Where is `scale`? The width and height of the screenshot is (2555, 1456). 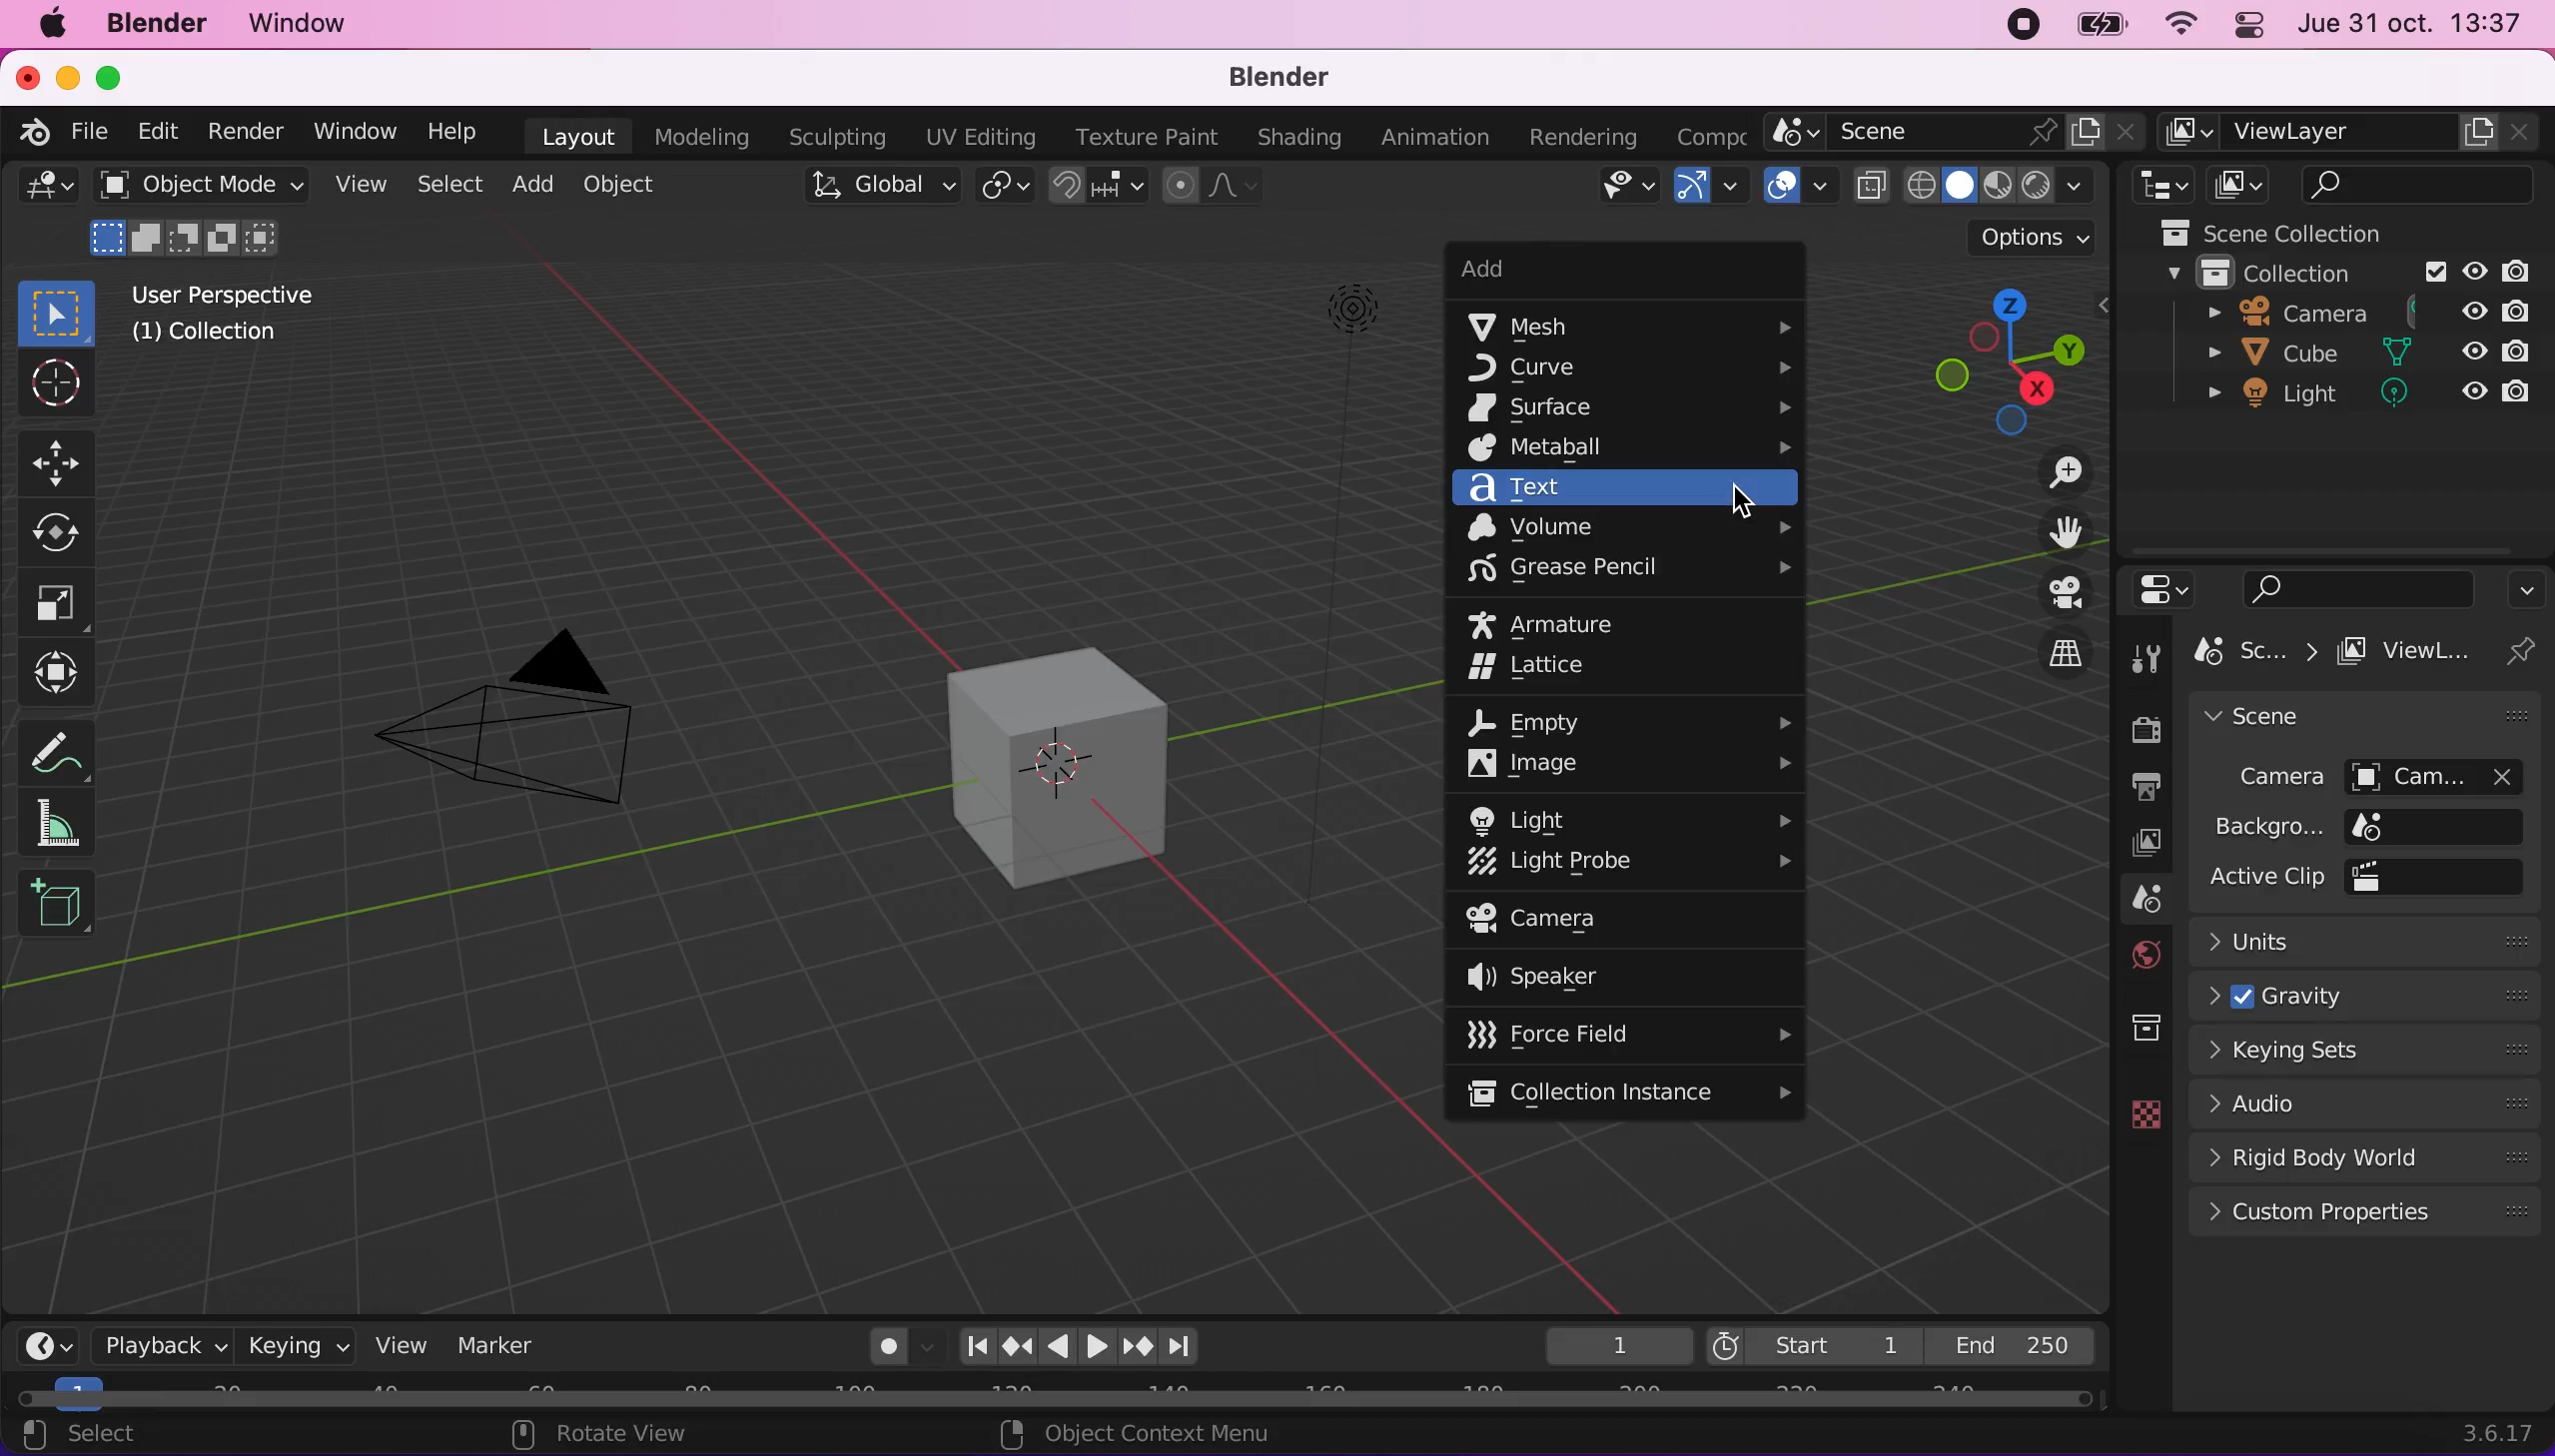
scale is located at coordinates (57, 603).